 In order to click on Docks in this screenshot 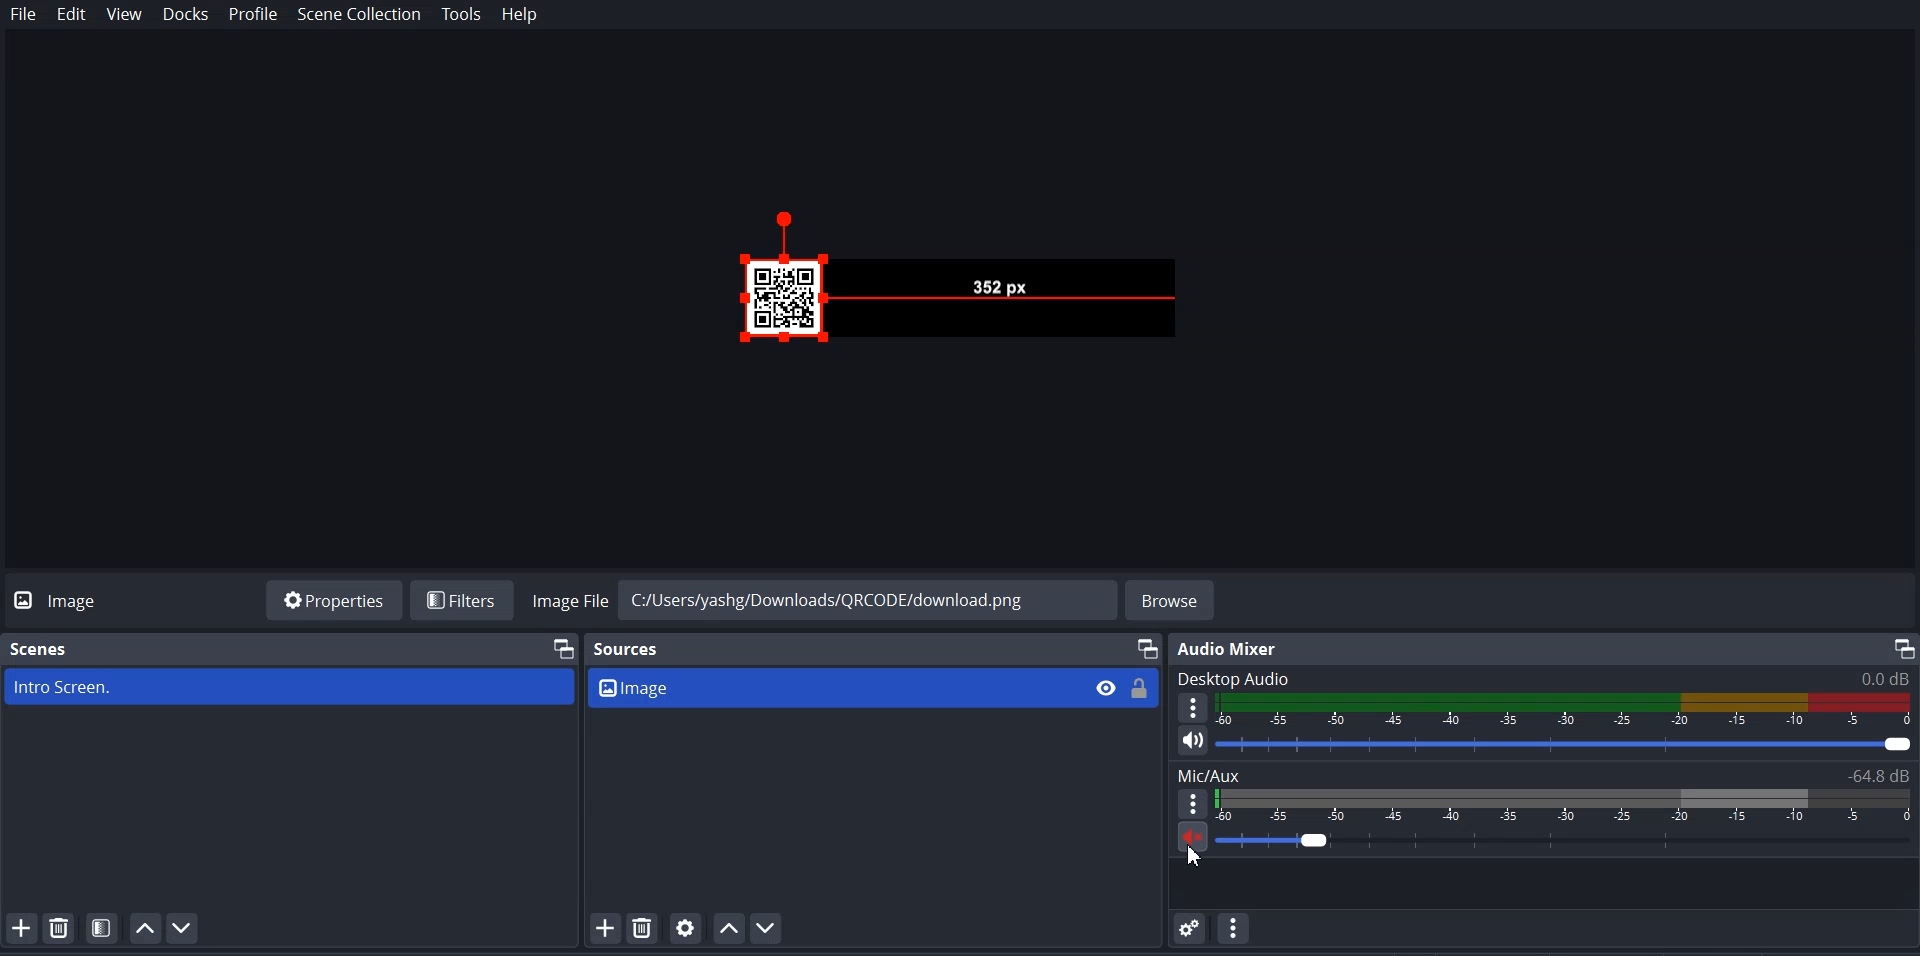, I will do `click(185, 14)`.